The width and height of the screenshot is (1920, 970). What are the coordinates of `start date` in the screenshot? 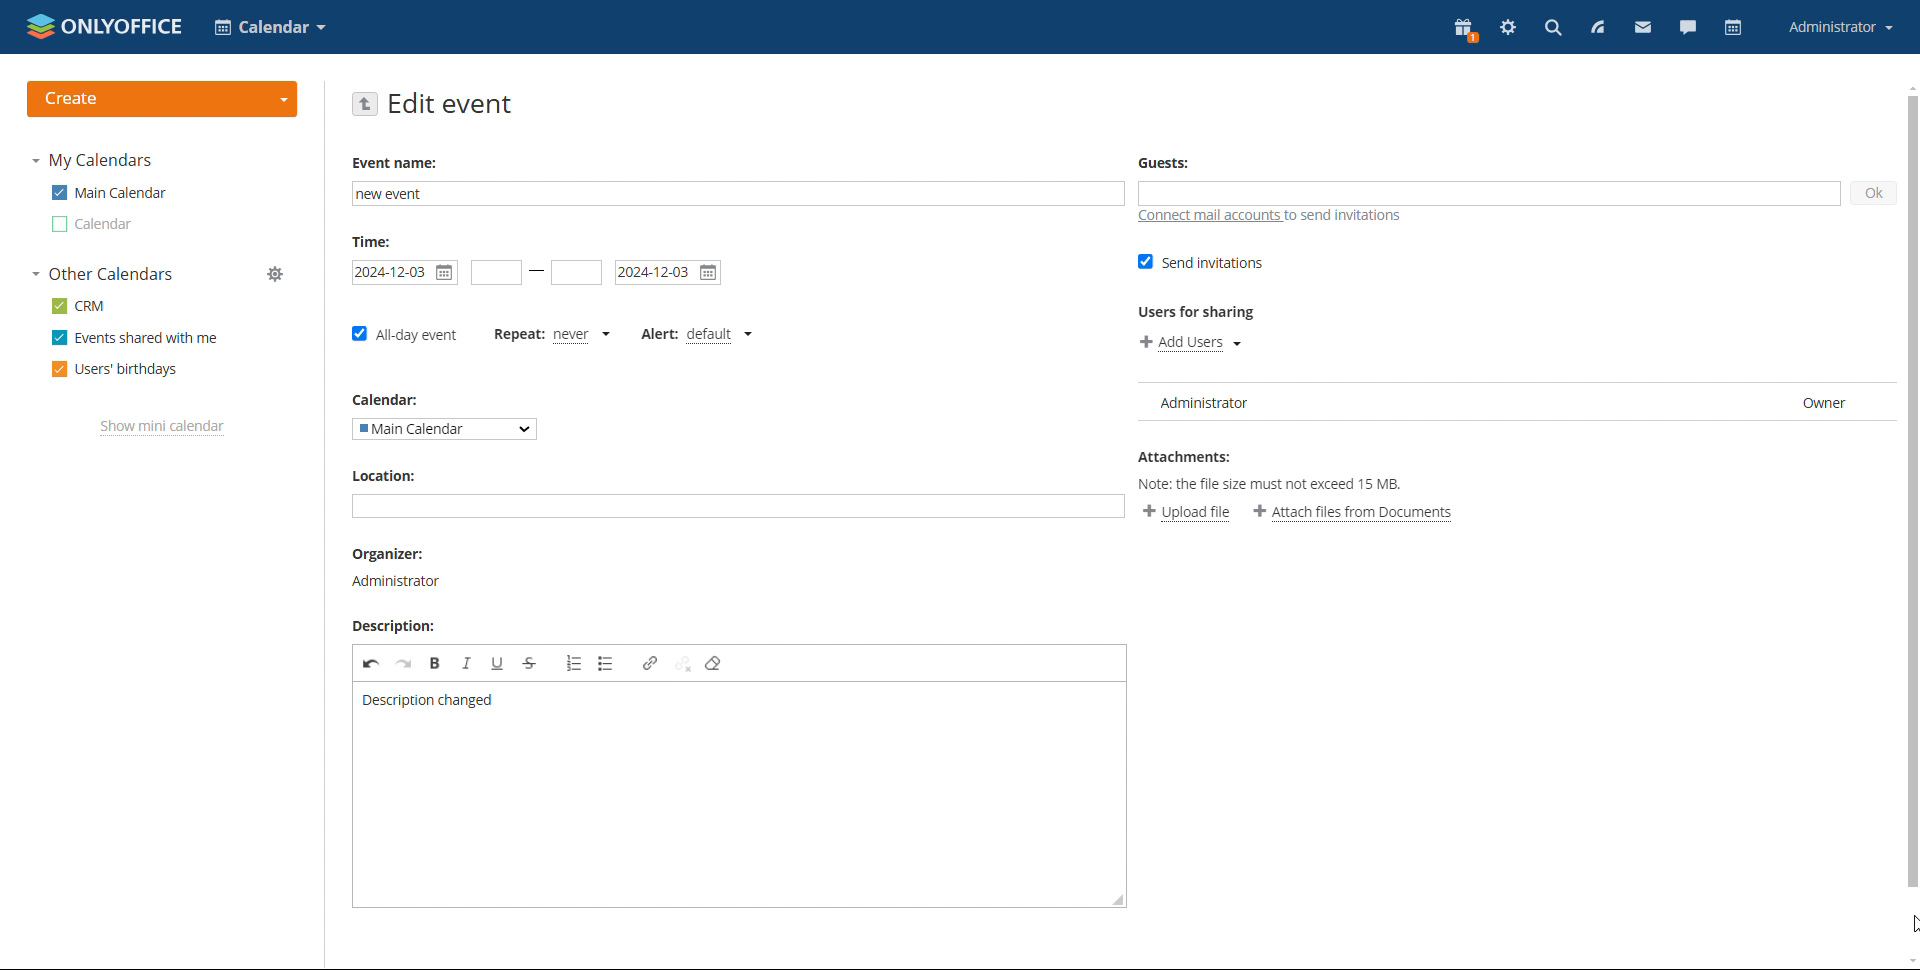 It's located at (497, 273).